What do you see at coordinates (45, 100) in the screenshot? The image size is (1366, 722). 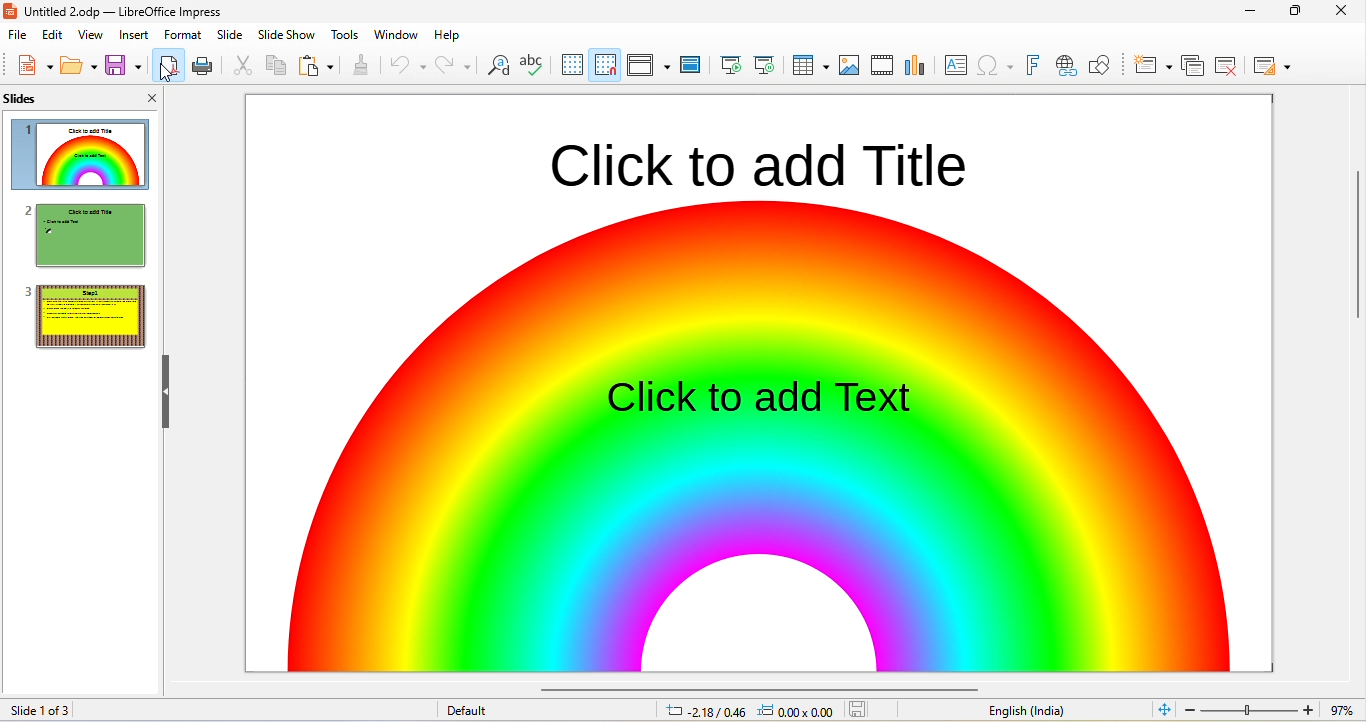 I see `slide` at bounding box center [45, 100].